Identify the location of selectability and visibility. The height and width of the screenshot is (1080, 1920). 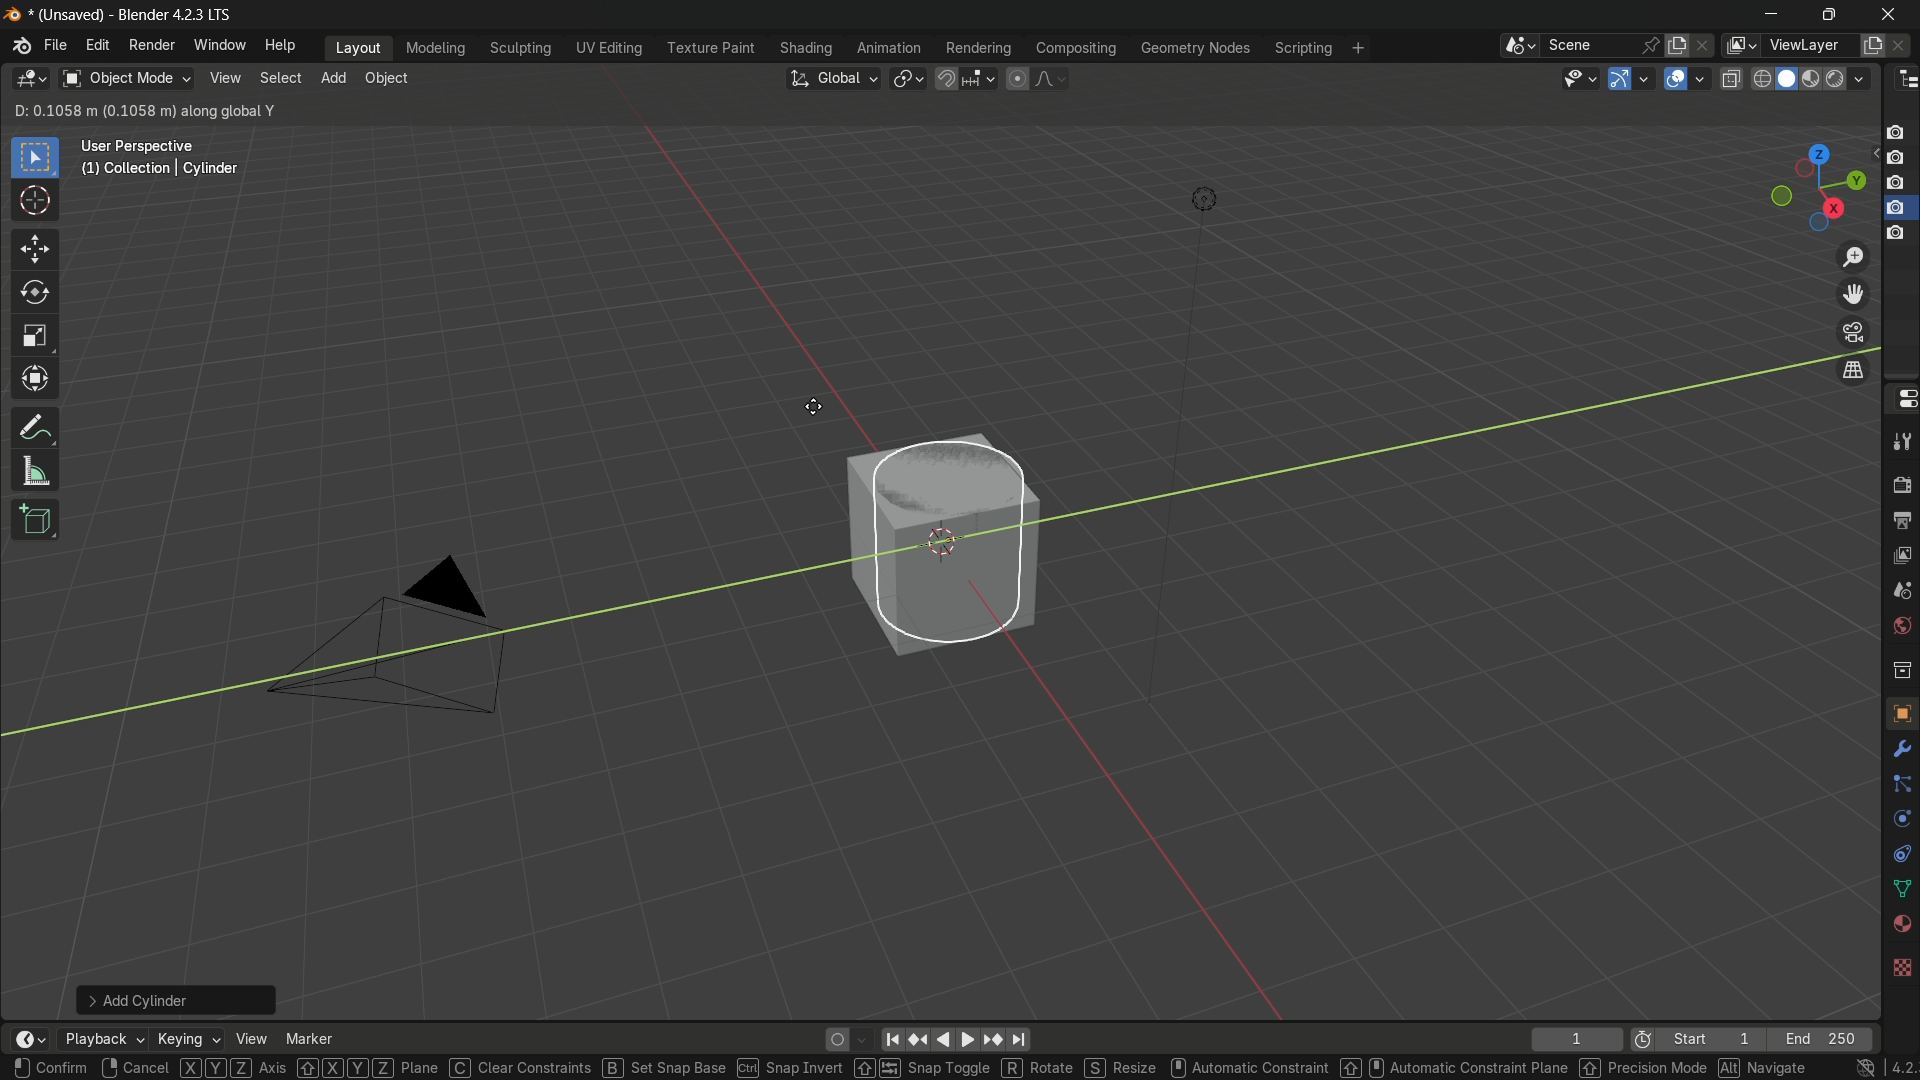
(1579, 78).